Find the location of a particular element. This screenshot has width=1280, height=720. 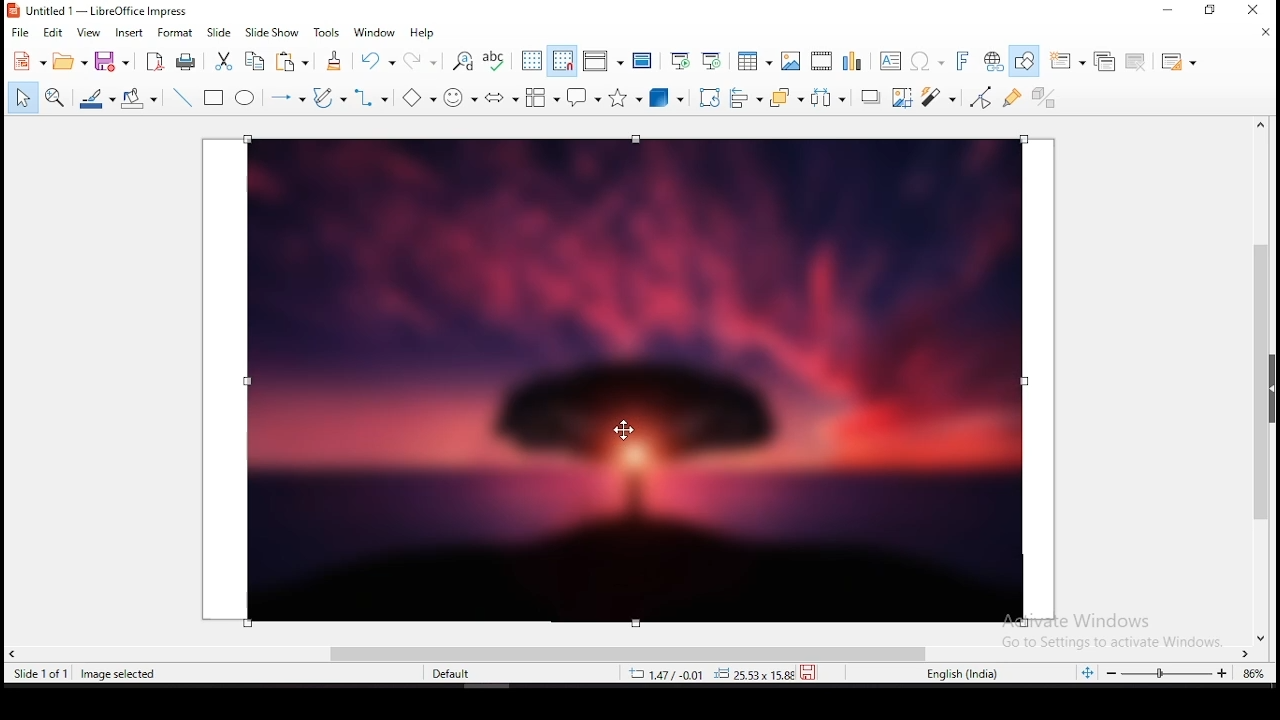

new tool is located at coordinates (28, 64).